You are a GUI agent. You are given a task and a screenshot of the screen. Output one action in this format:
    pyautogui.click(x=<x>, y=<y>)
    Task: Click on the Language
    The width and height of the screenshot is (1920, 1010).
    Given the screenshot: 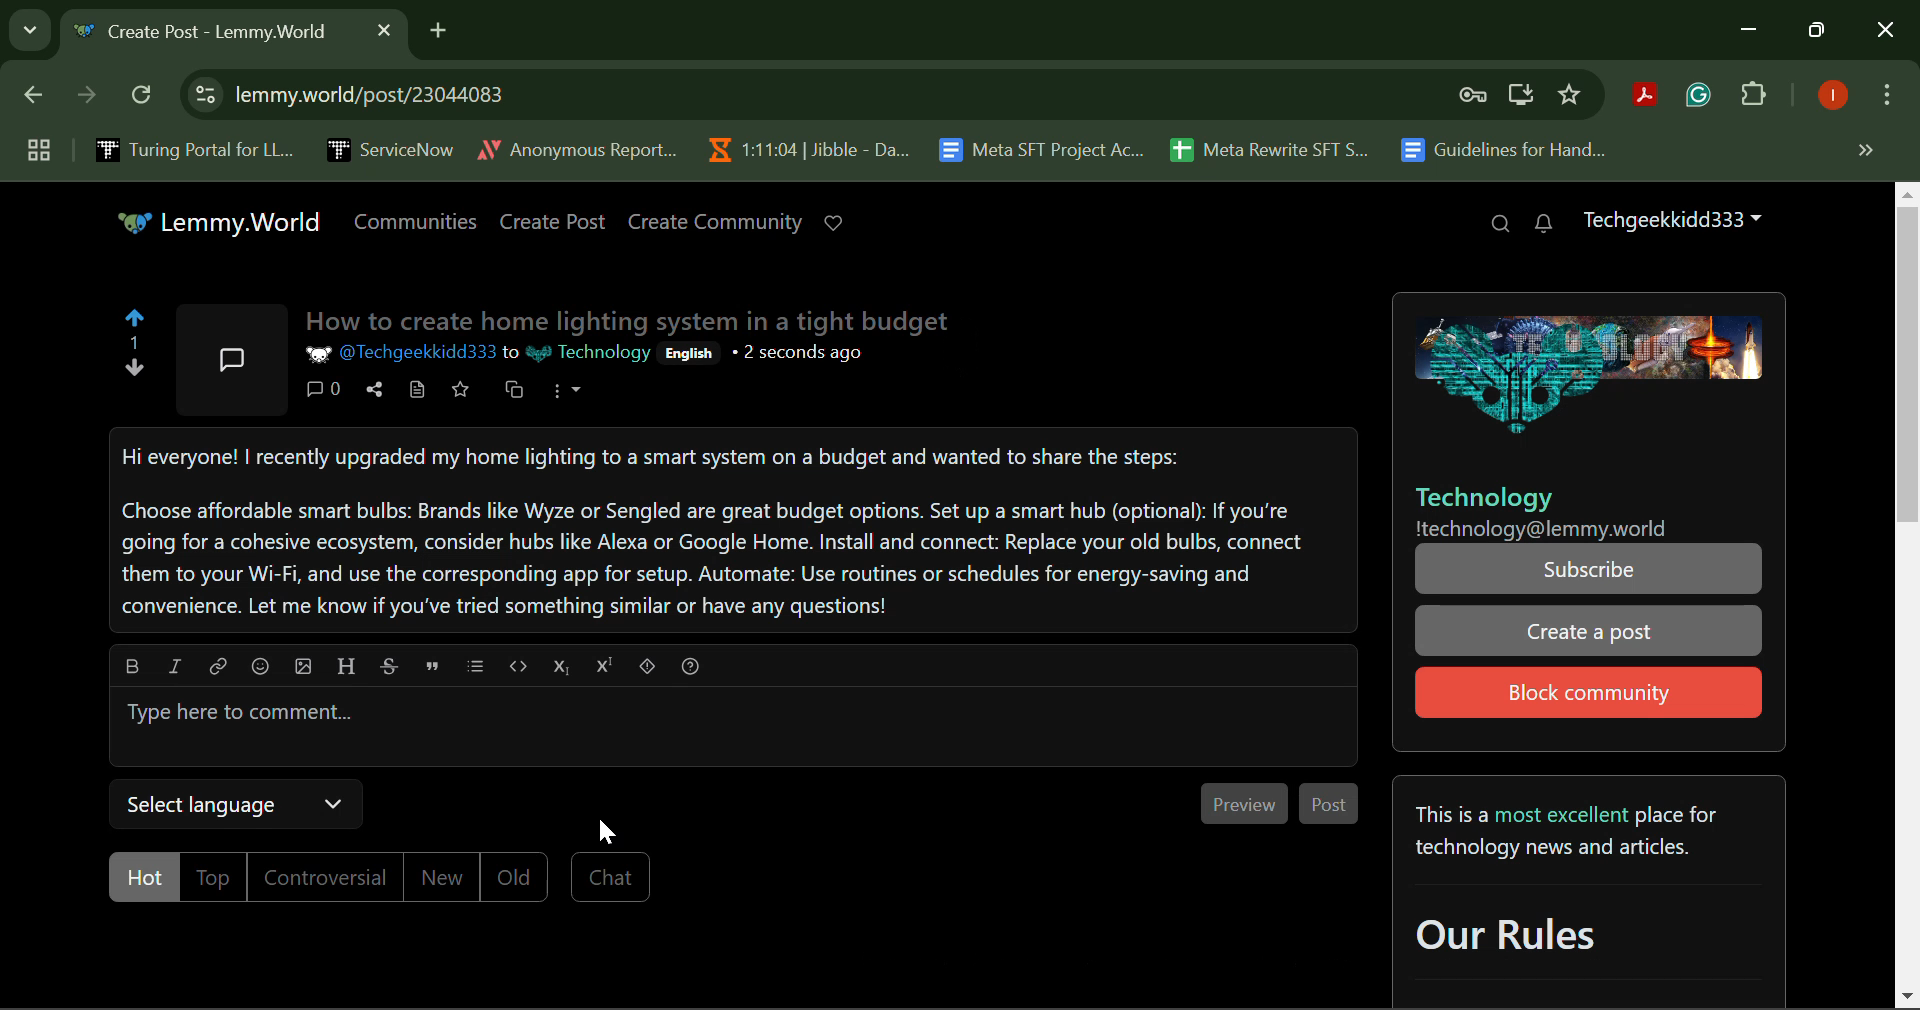 What is the action you would take?
    pyautogui.click(x=685, y=354)
    